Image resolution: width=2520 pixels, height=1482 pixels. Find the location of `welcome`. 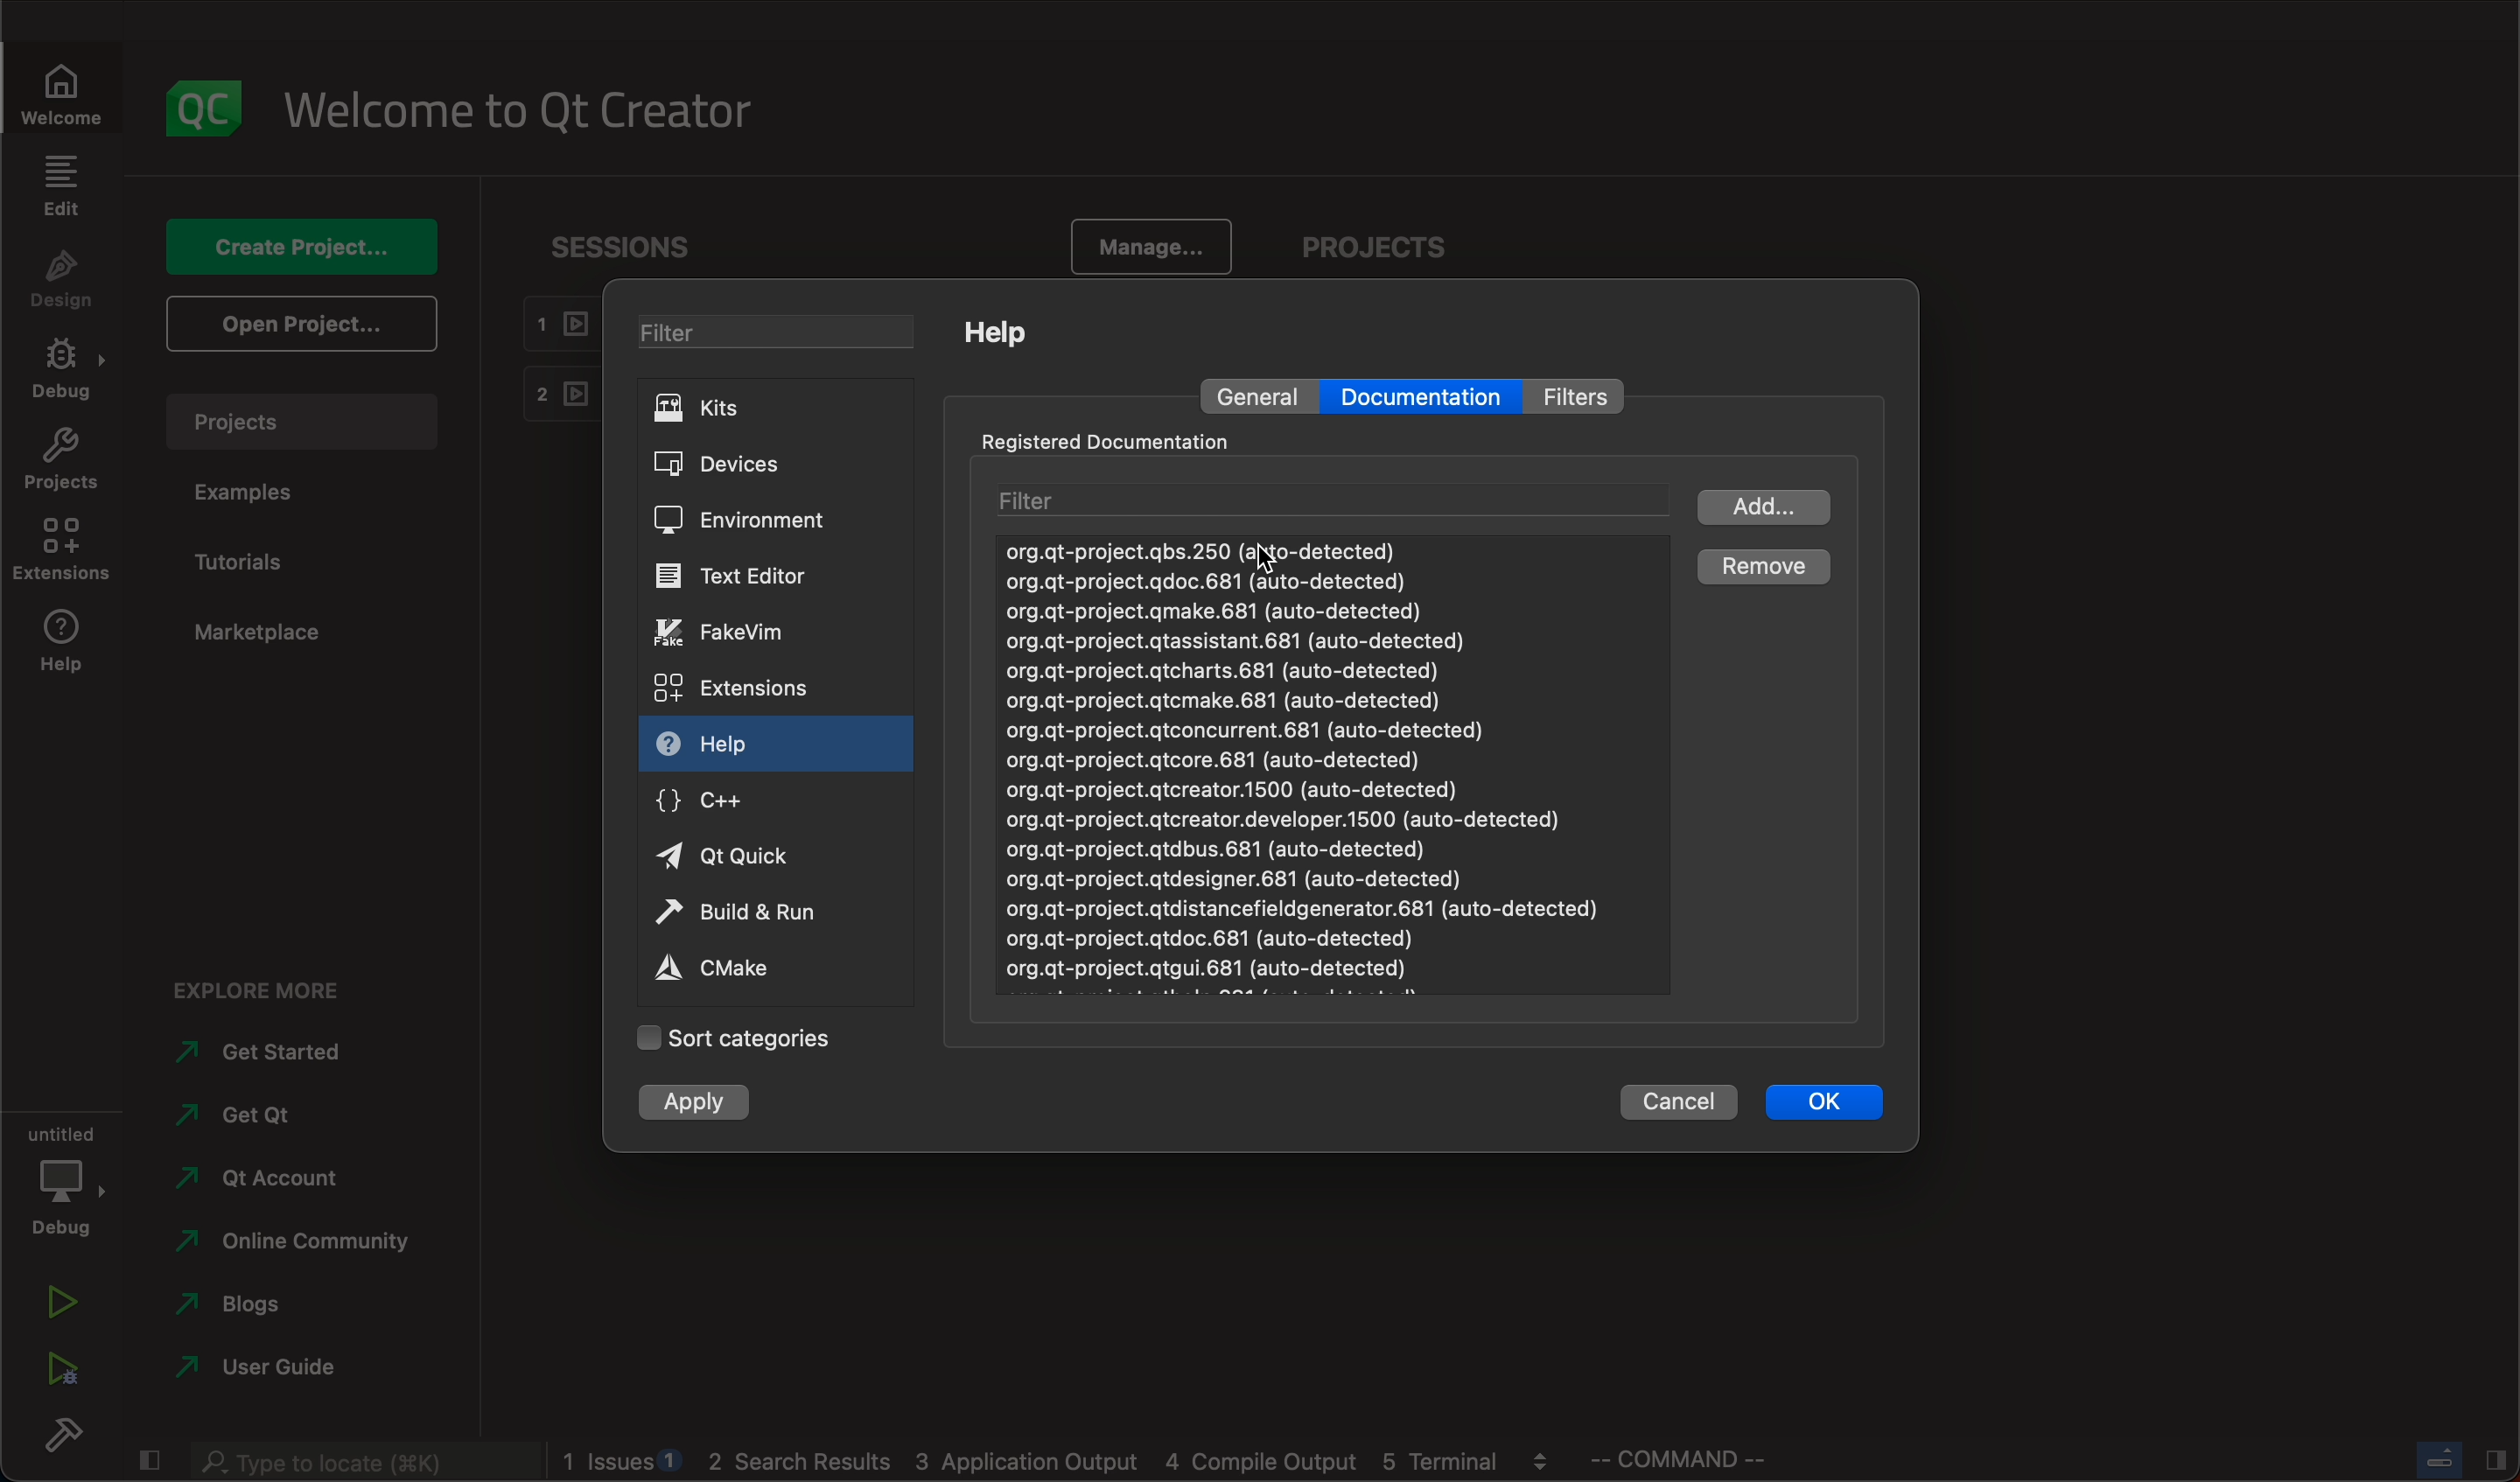

welcome is located at coordinates (59, 100).